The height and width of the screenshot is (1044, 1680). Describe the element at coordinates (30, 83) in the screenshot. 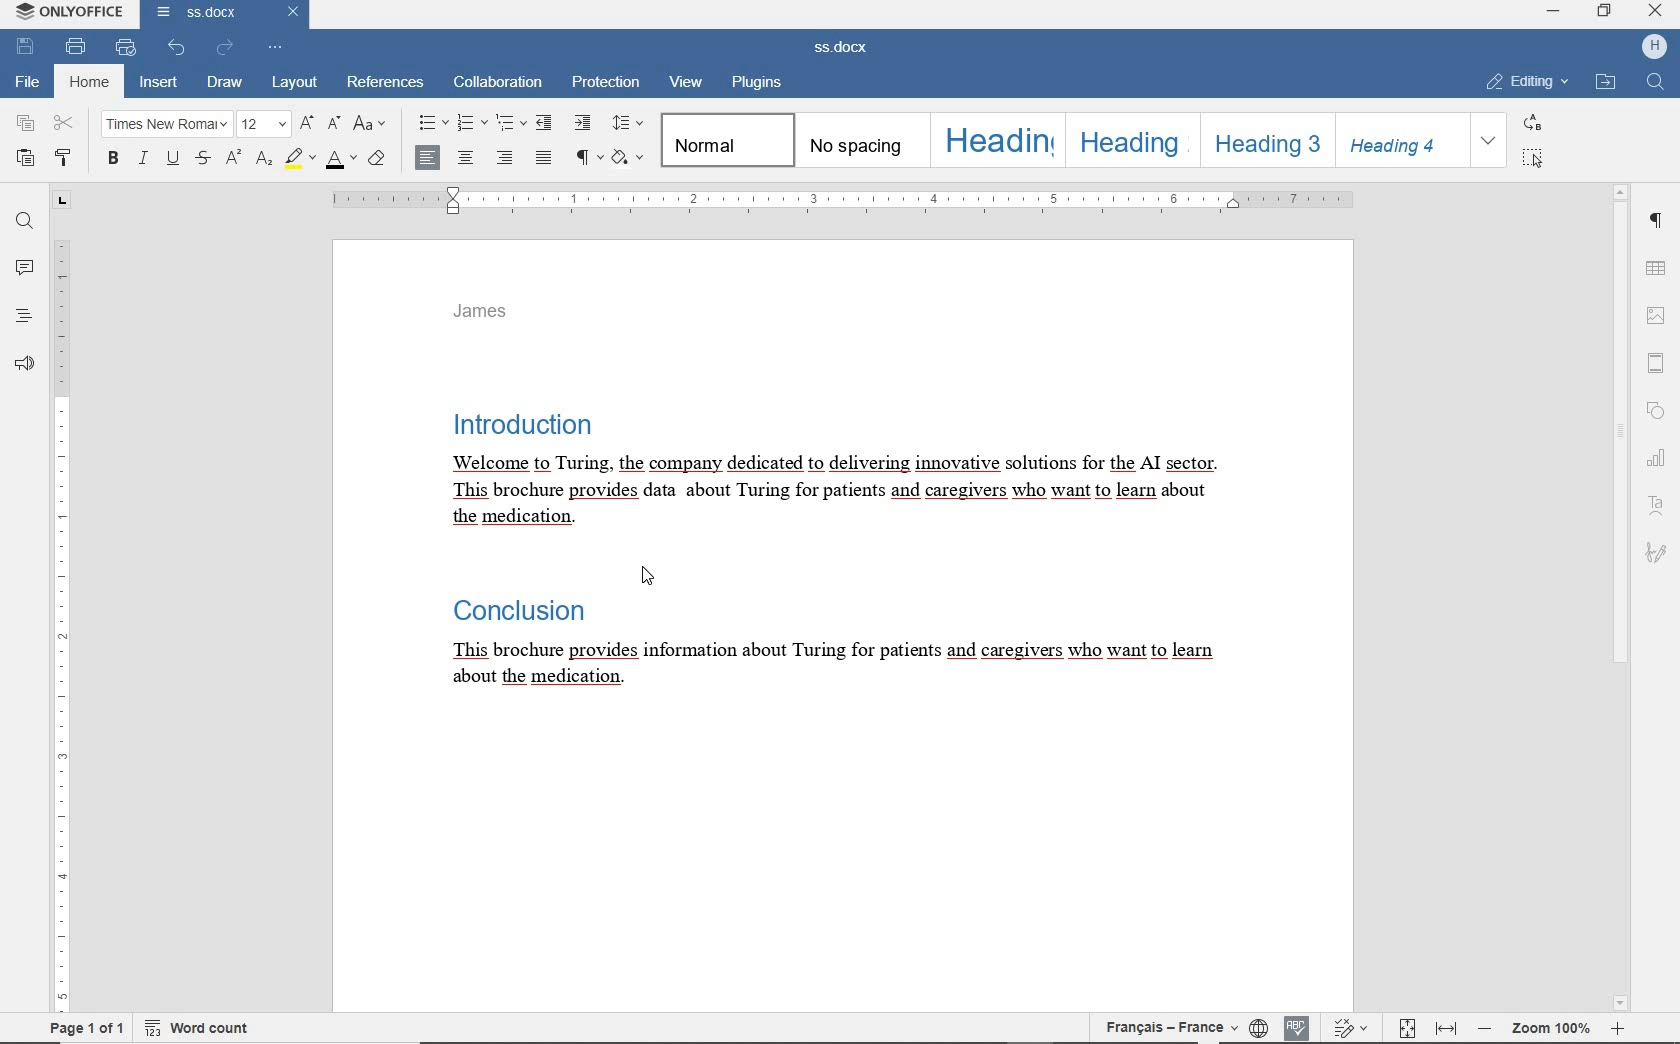

I see `FILE` at that location.